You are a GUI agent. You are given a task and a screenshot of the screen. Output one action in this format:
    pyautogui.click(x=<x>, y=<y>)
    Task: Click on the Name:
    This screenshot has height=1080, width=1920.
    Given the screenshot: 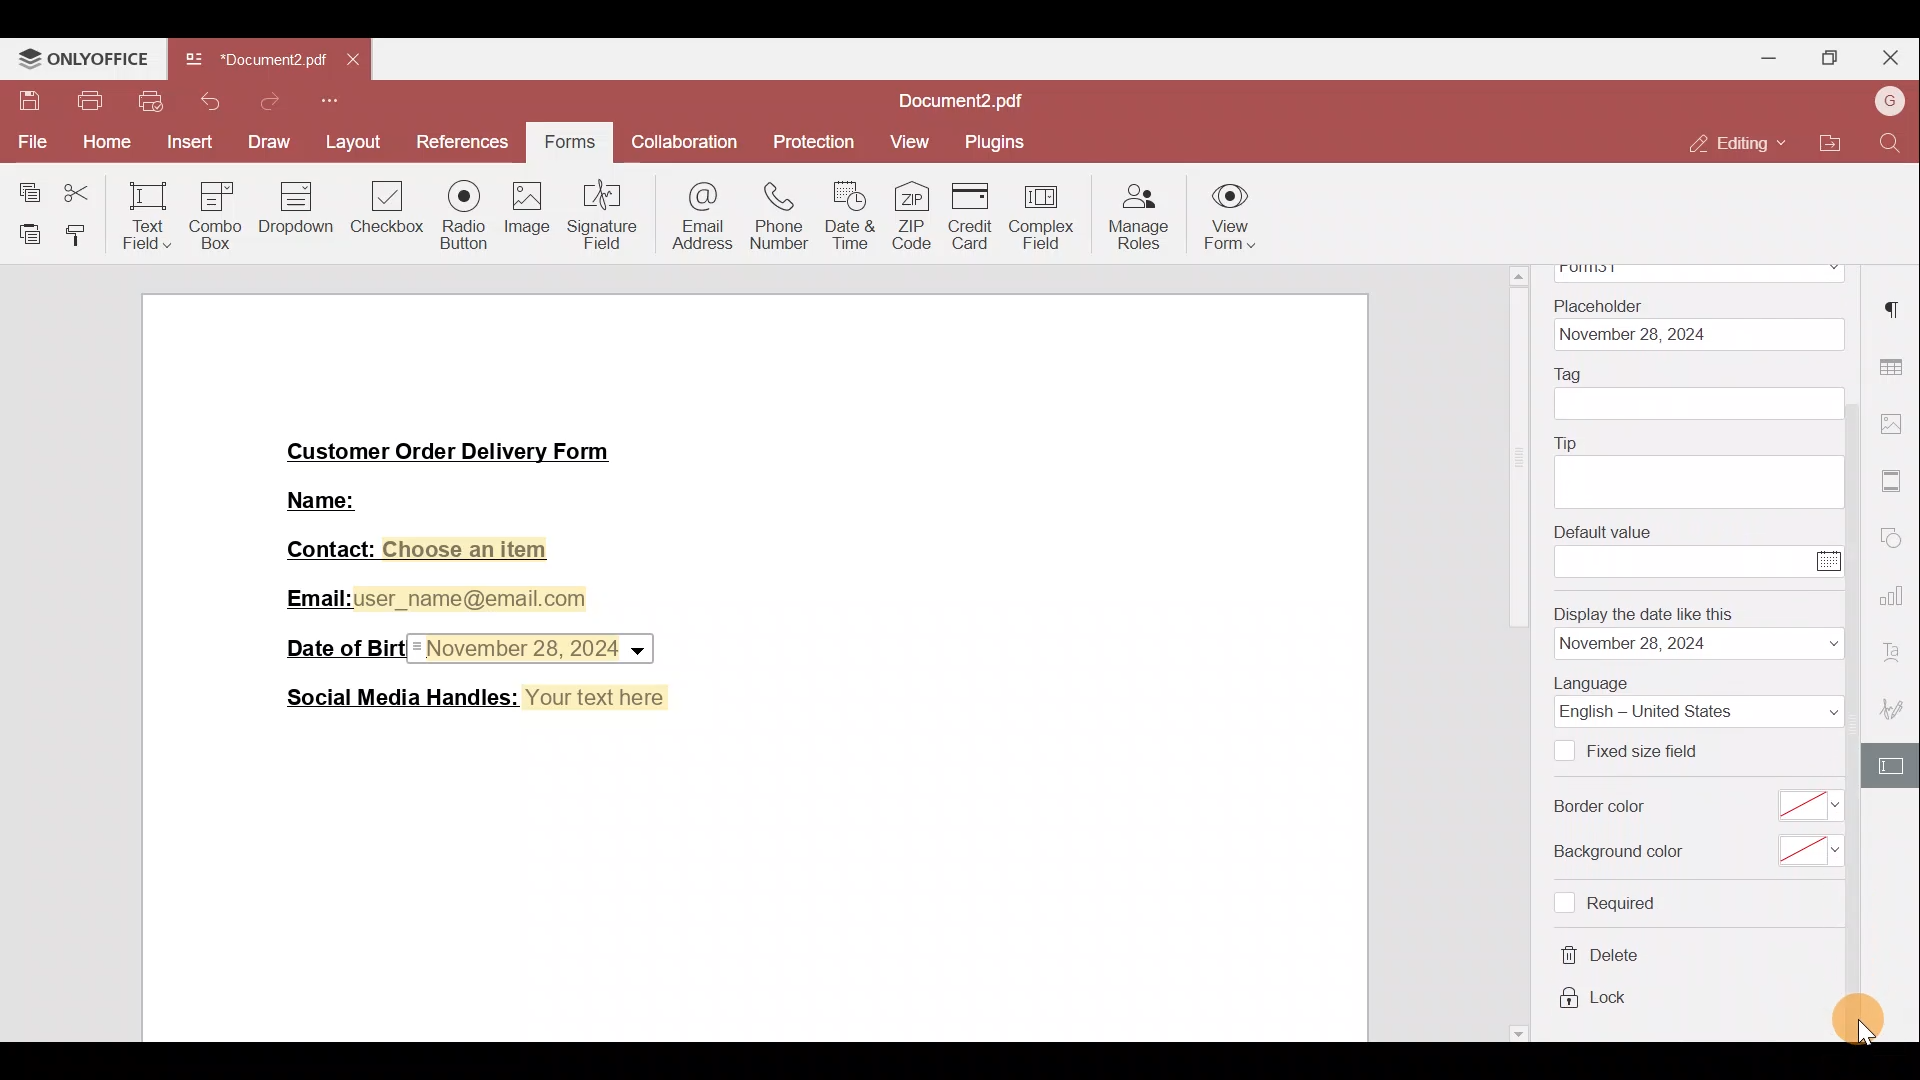 What is the action you would take?
    pyautogui.click(x=326, y=498)
    